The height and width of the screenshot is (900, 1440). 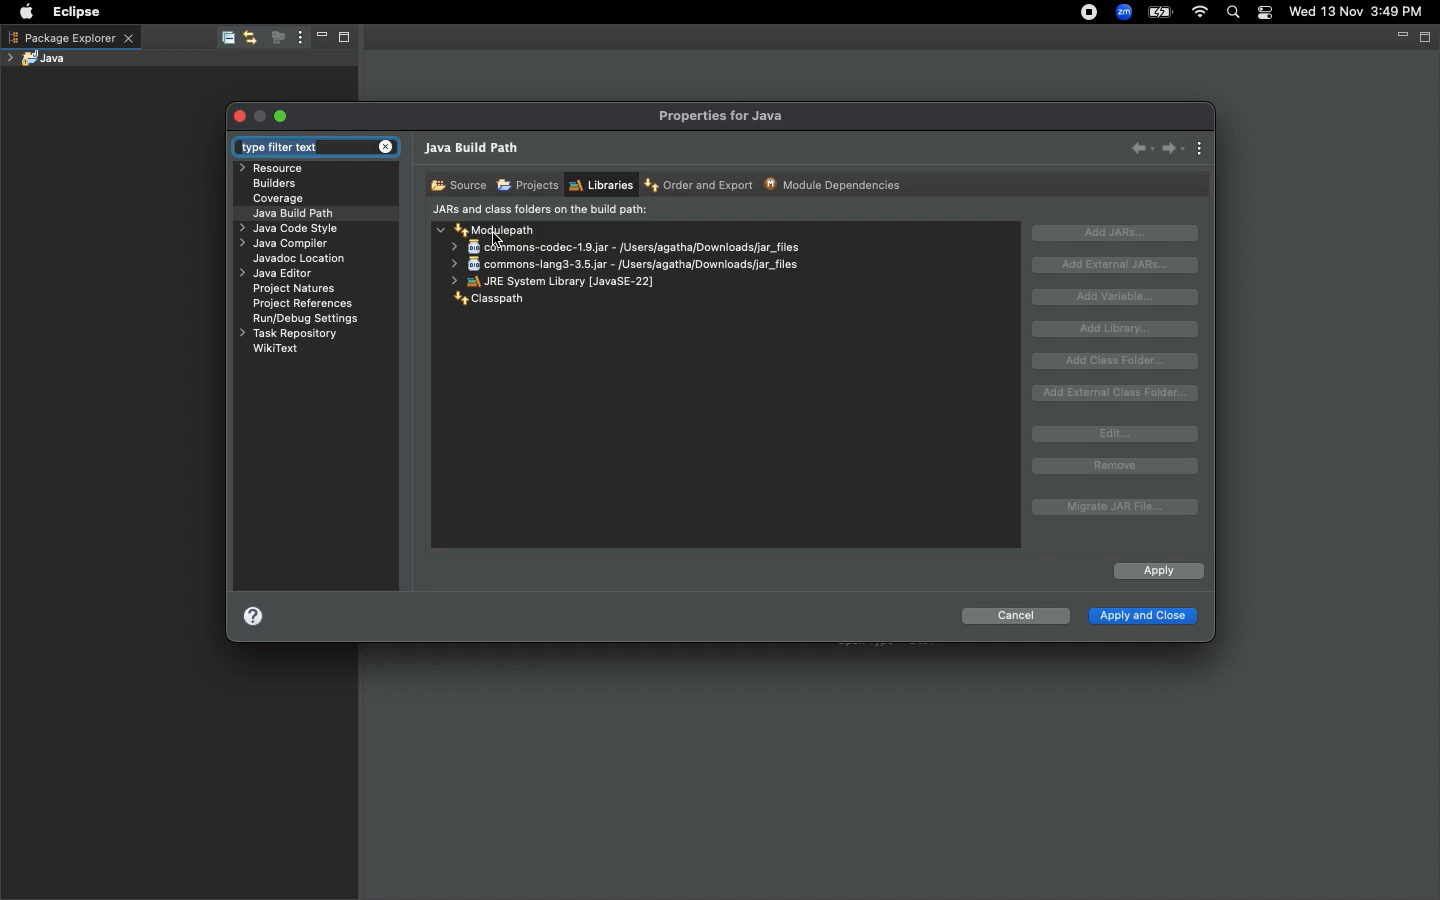 I want to click on Add variable, so click(x=1120, y=297).